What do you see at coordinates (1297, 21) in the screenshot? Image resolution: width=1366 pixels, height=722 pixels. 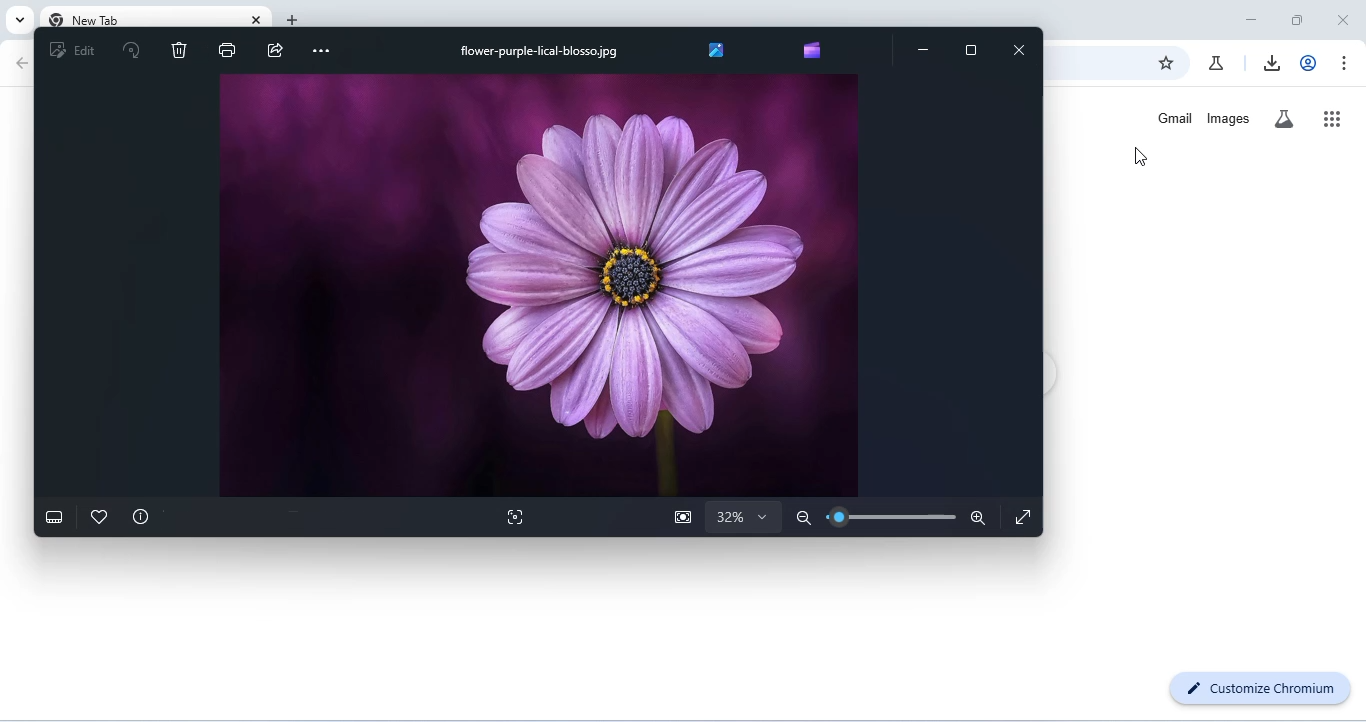 I see `maximize` at bounding box center [1297, 21].